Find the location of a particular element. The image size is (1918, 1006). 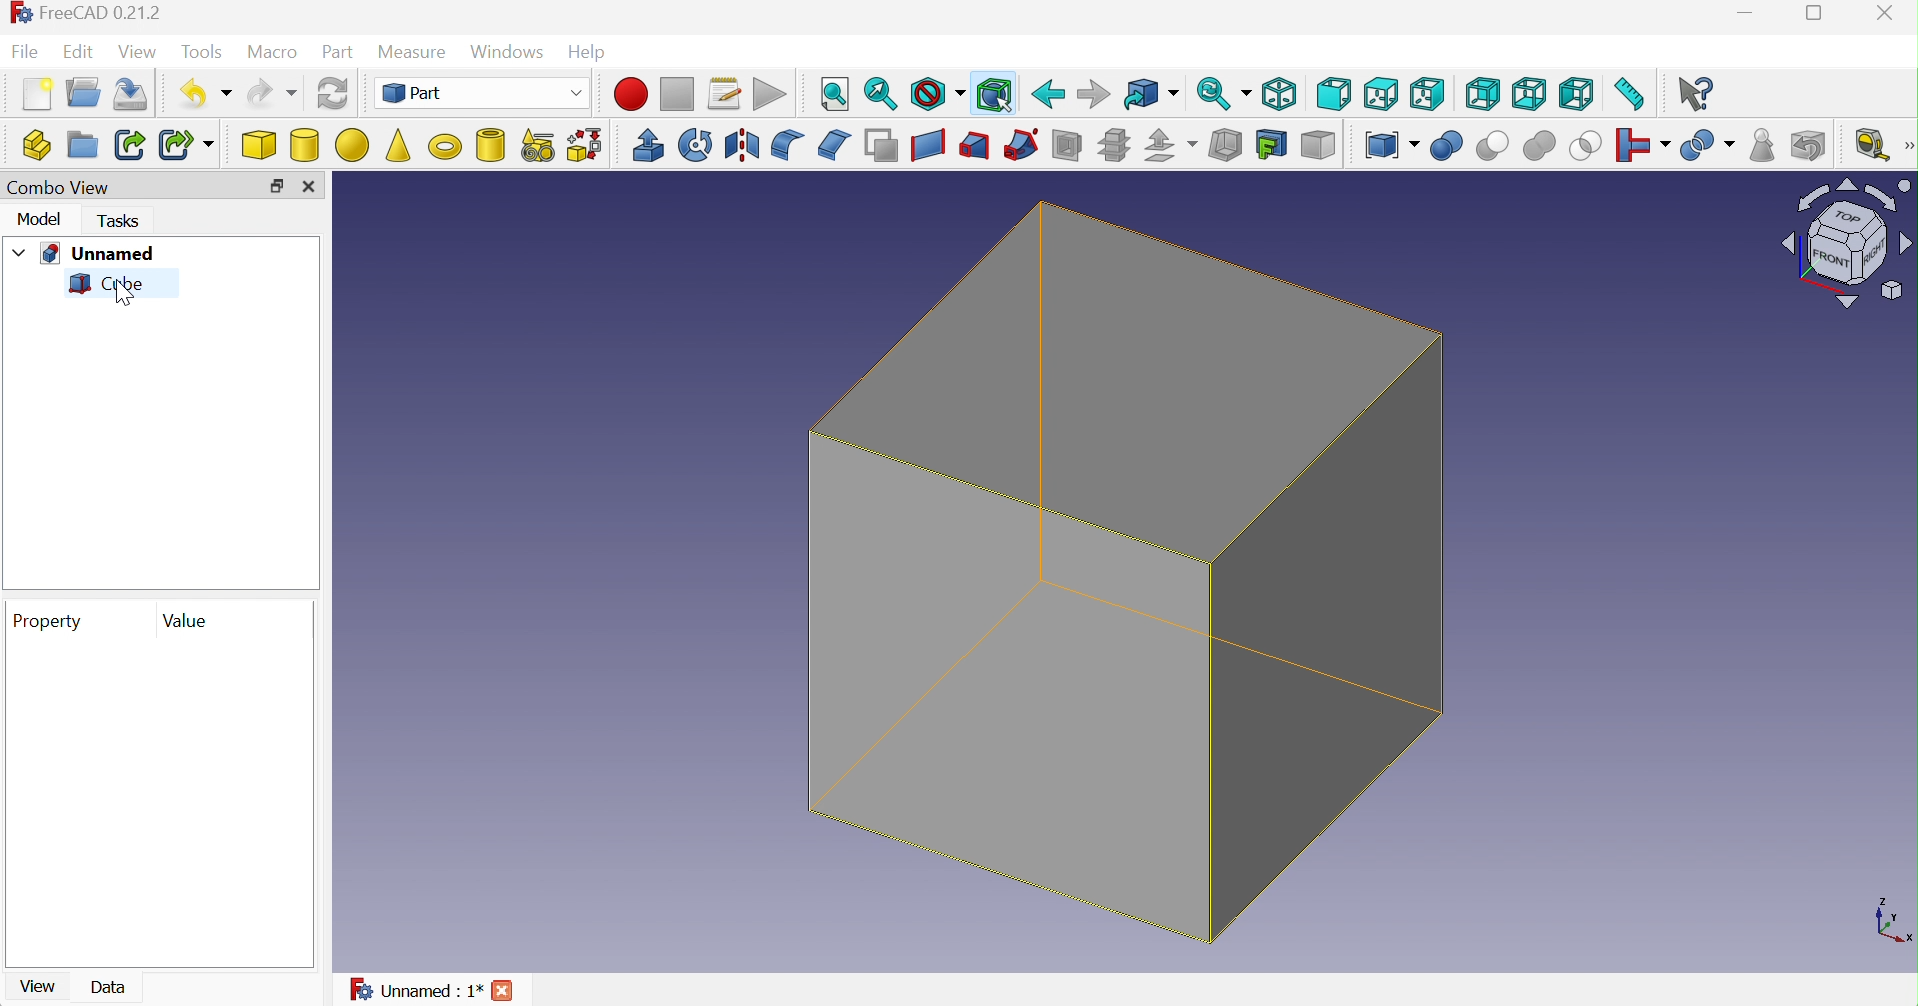

File is located at coordinates (26, 52).